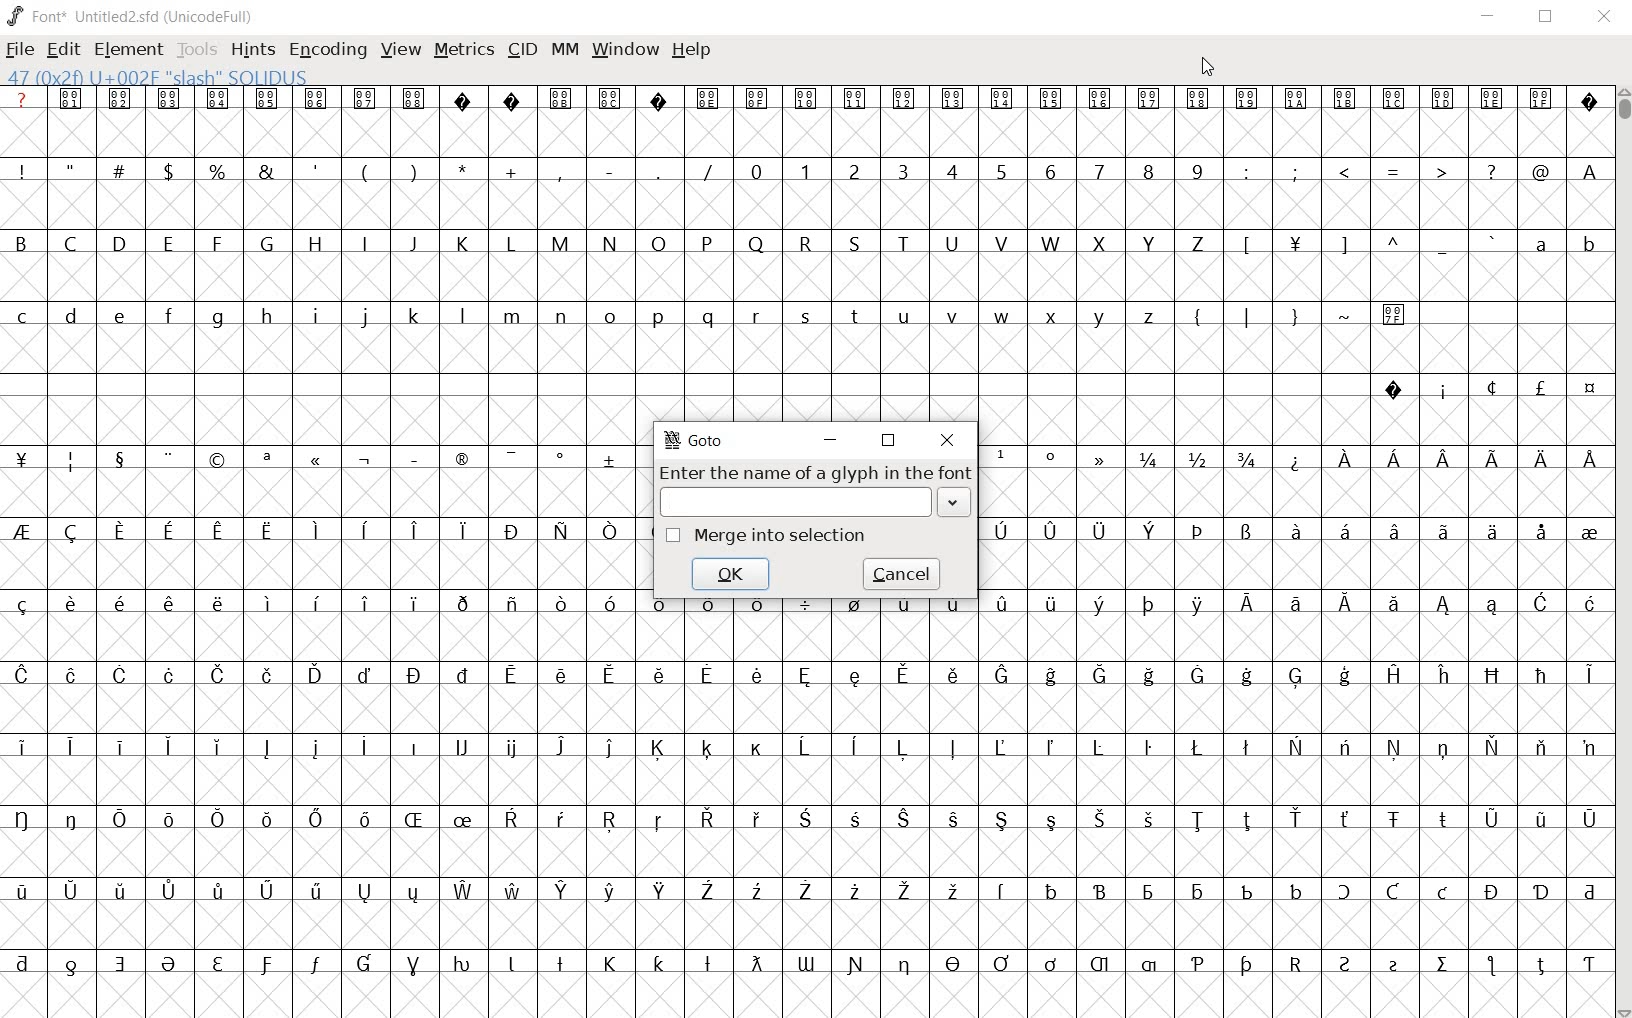 The width and height of the screenshot is (1632, 1018). I want to click on HINTS, so click(253, 51).